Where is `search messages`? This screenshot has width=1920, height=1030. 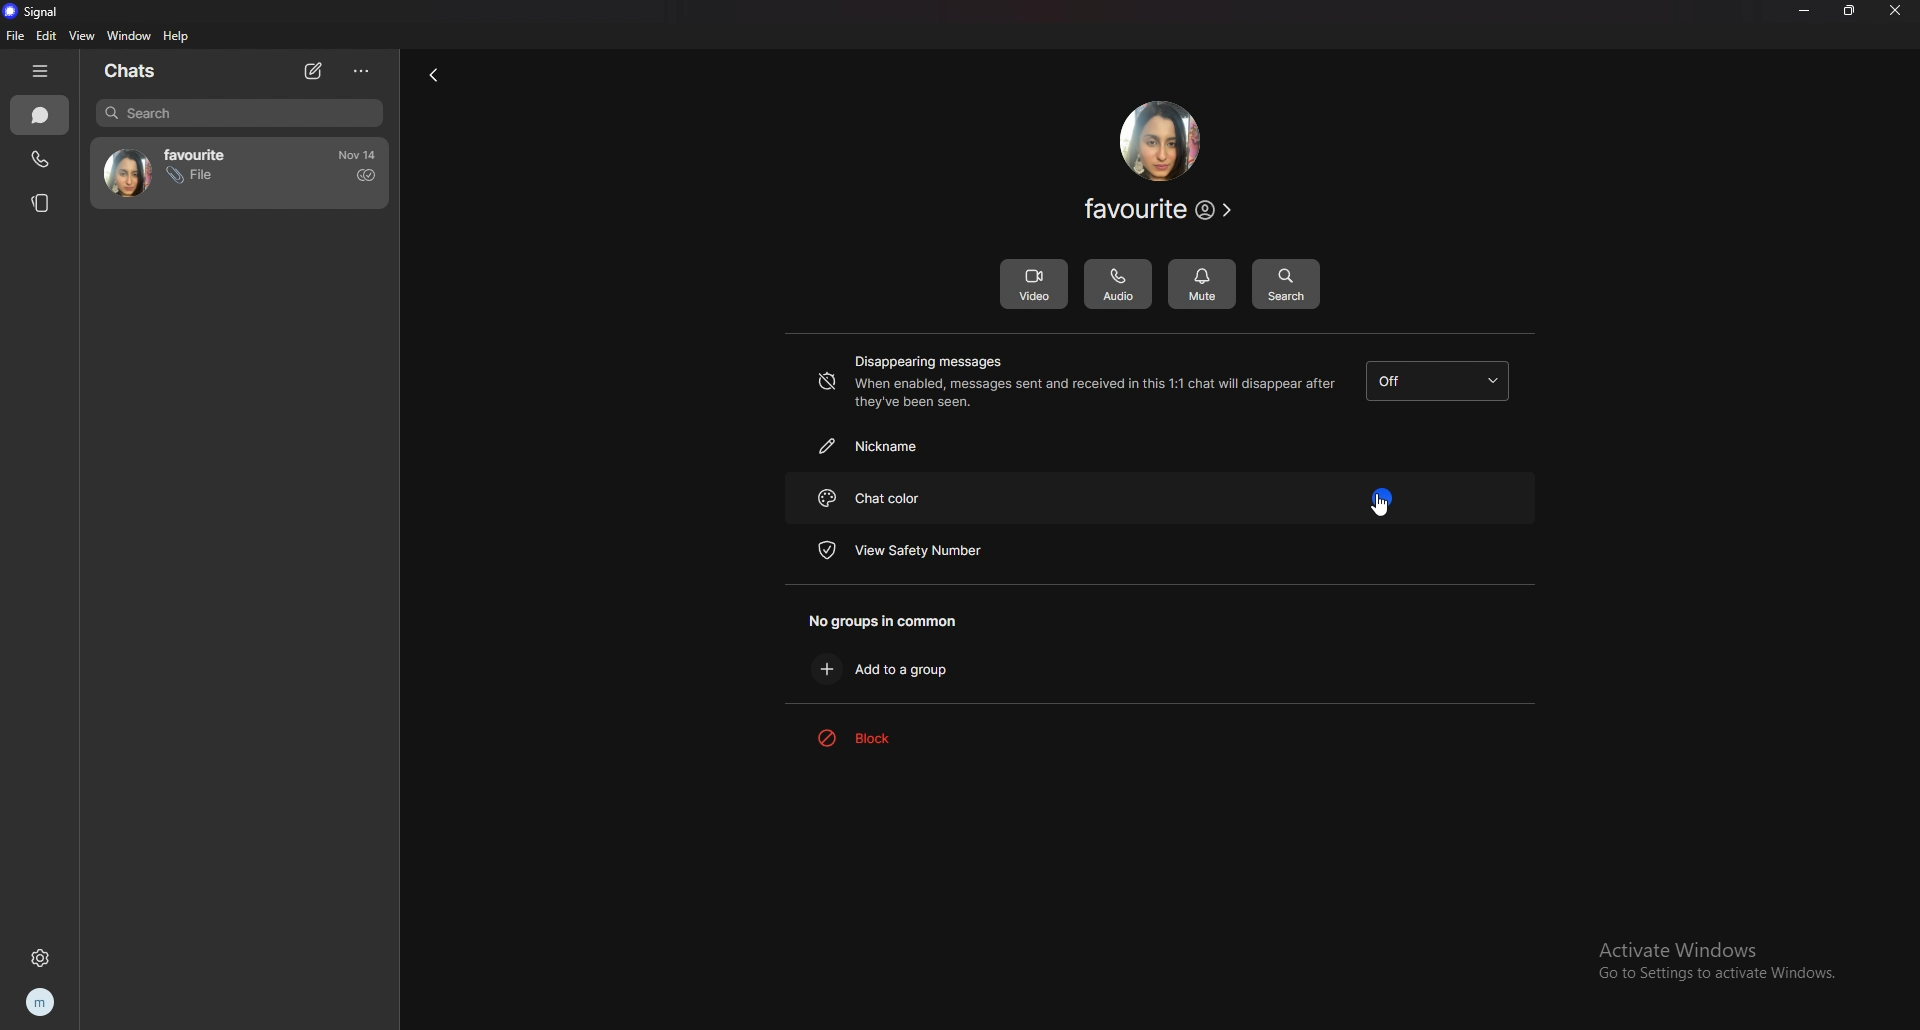
search messages is located at coordinates (1287, 286).